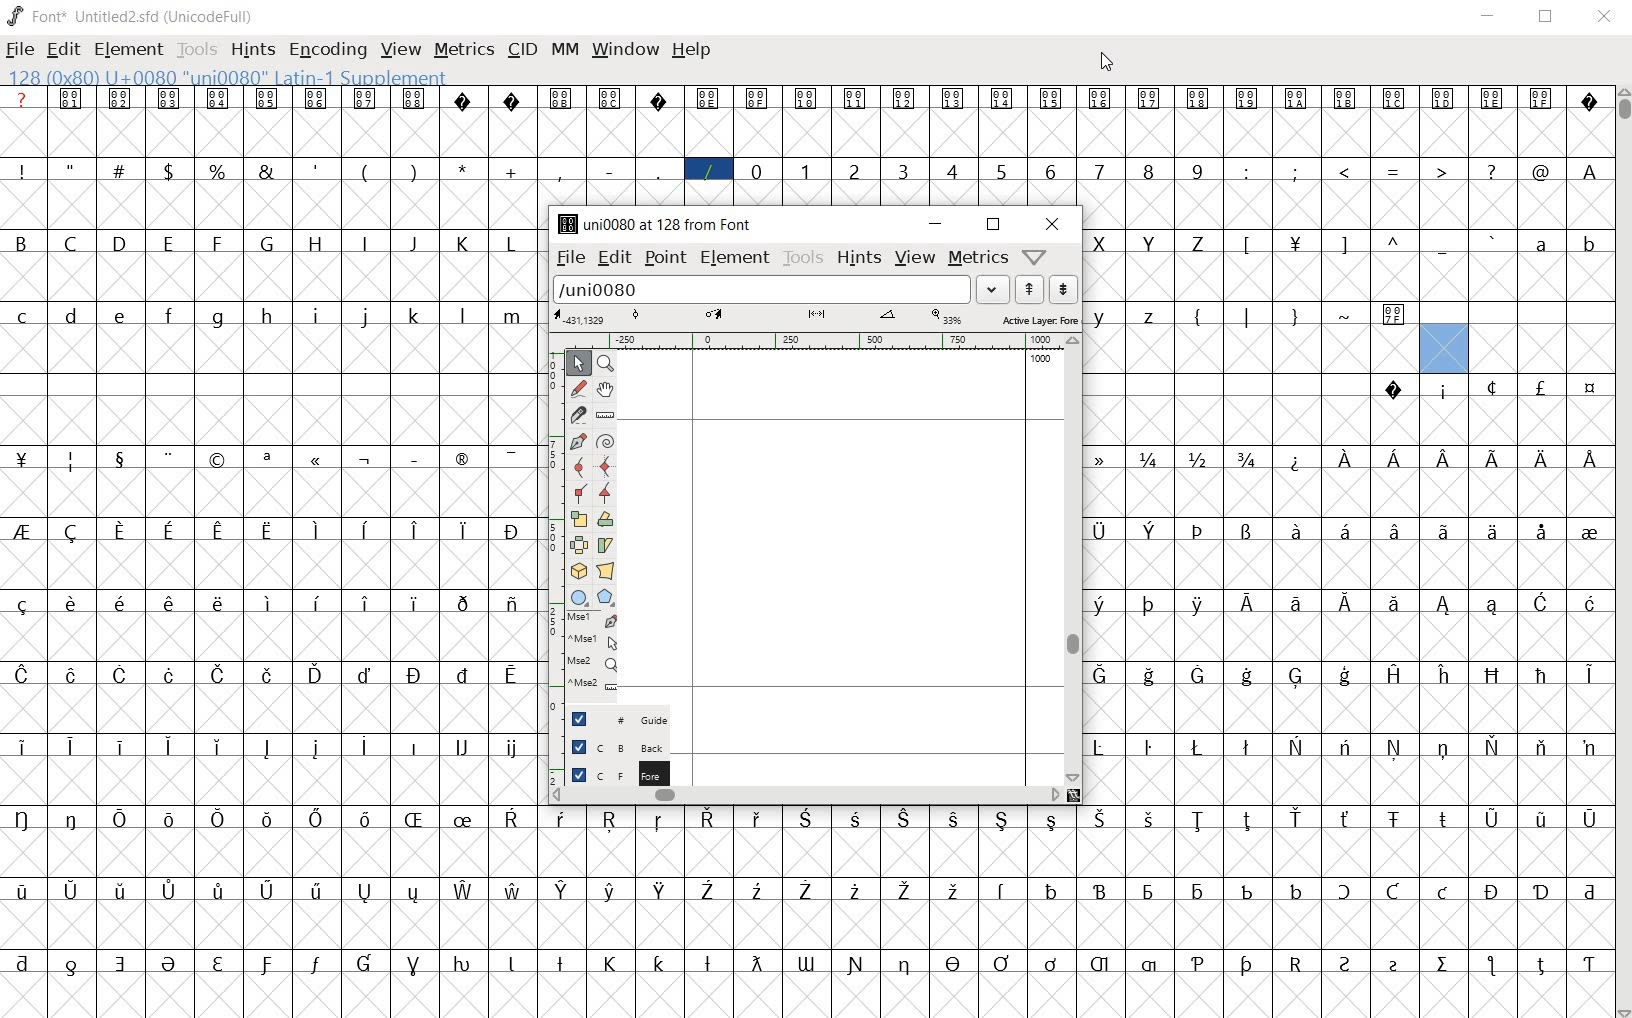 This screenshot has height=1018, width=1632. I want to click on HINTS, so click(251, 49).